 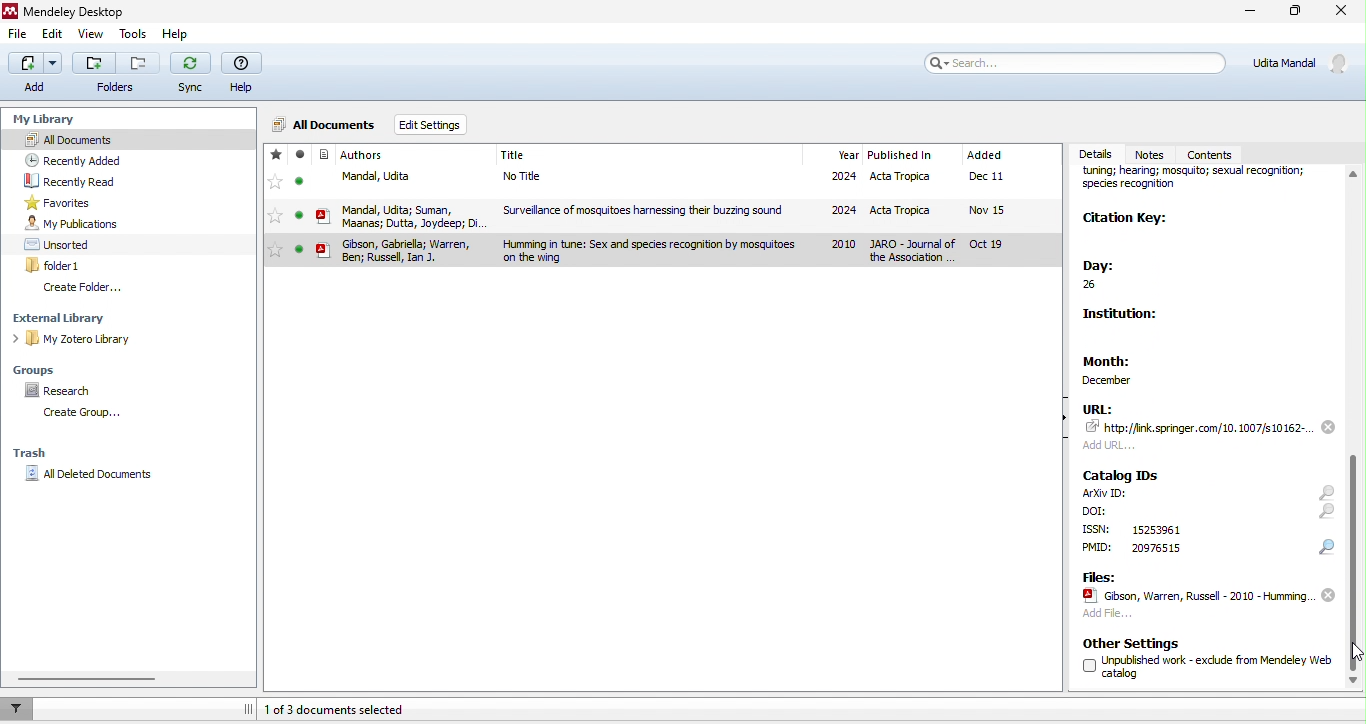 What do you see at coordinates (63, 391) in the screenshot?
I see `research` at bounding box center [63, 391].